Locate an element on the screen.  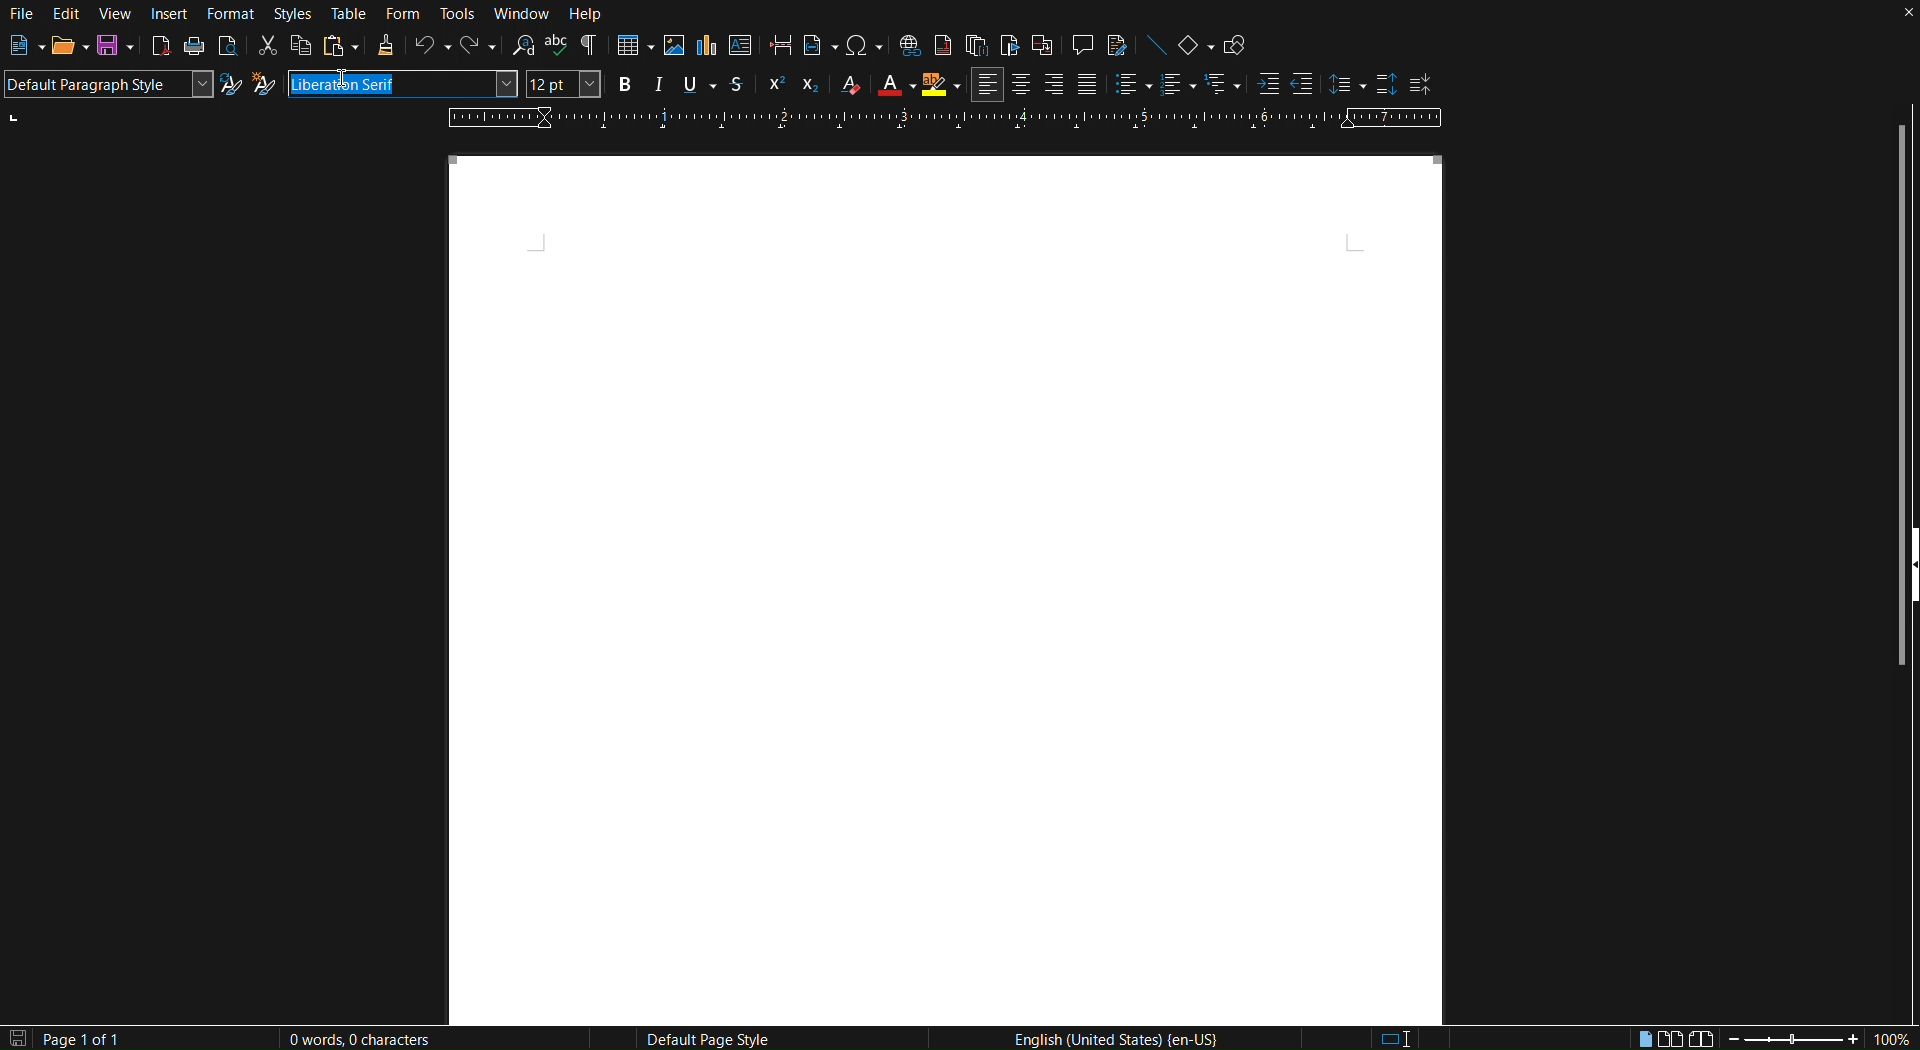
Insert page break is located at coordinates (777, 46).